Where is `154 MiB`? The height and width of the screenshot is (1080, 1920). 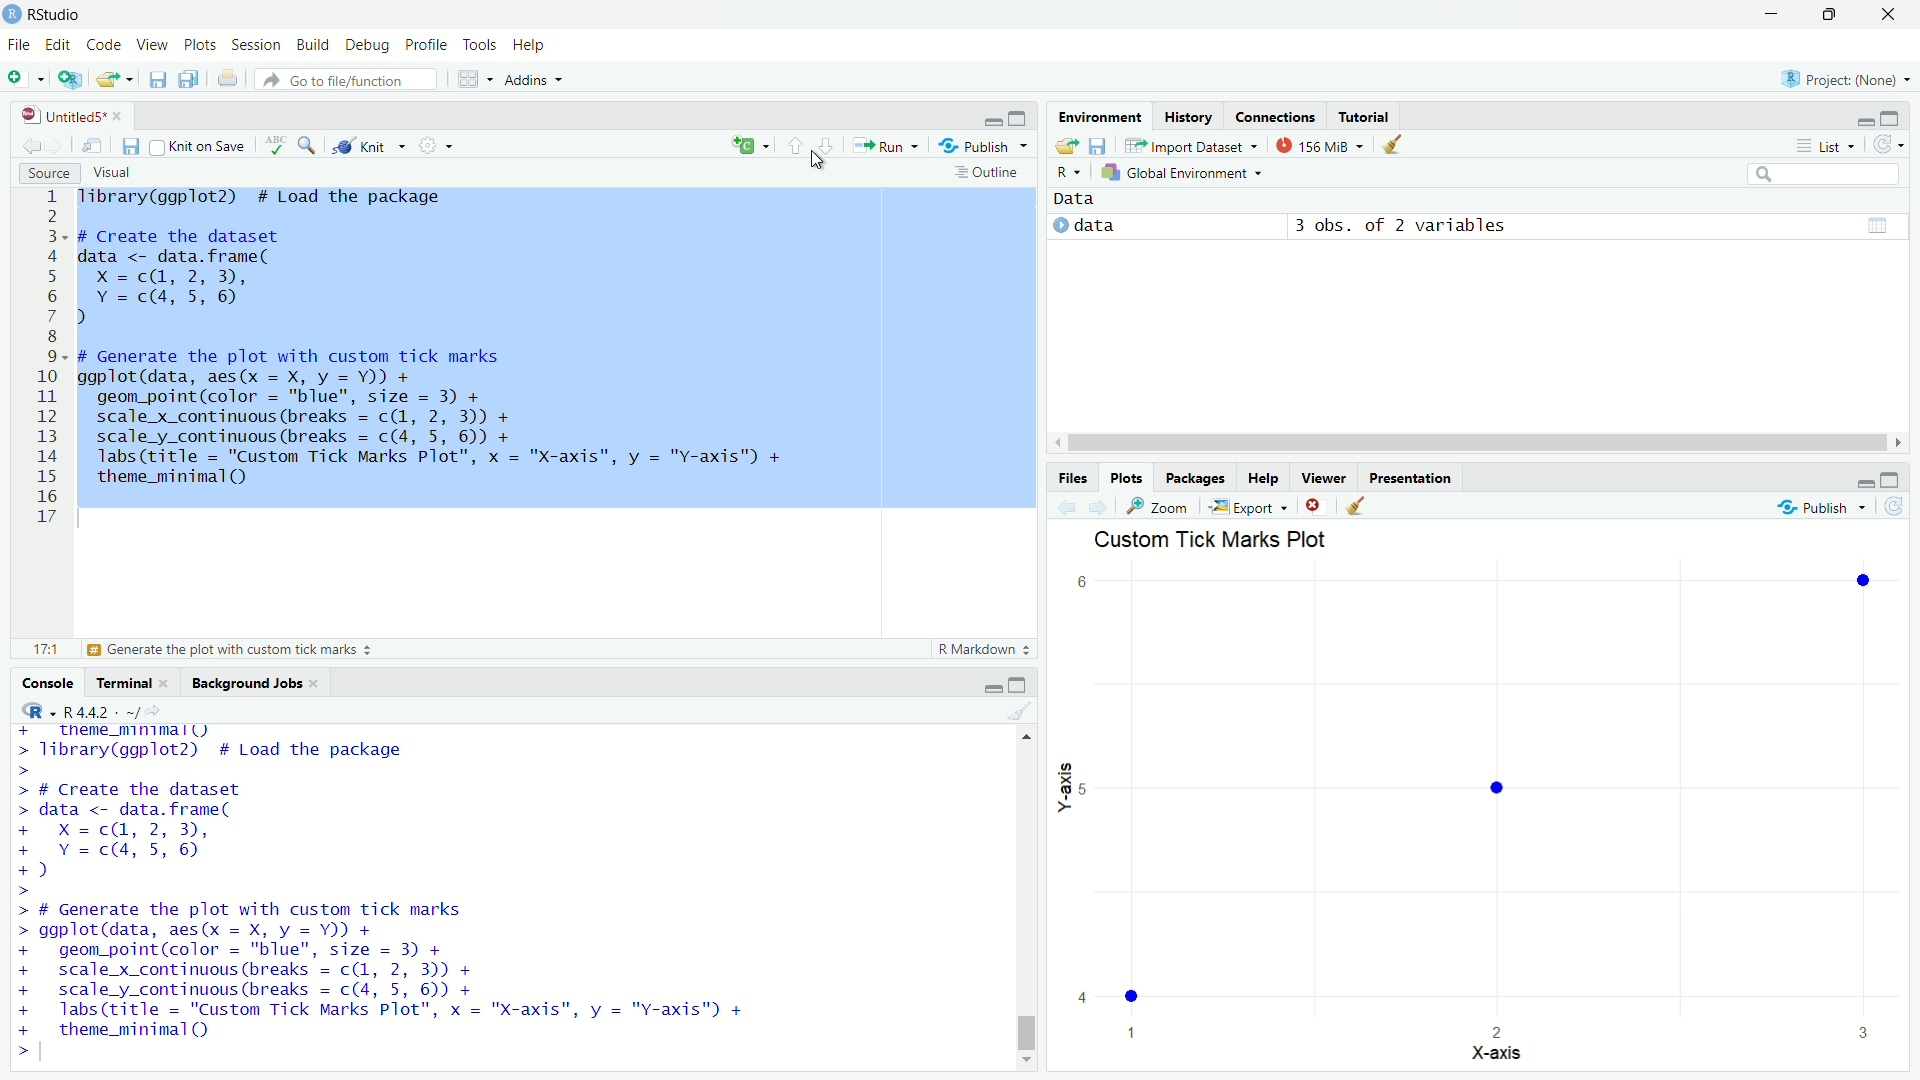
154 MiB is located at coordinates (1323, 144).